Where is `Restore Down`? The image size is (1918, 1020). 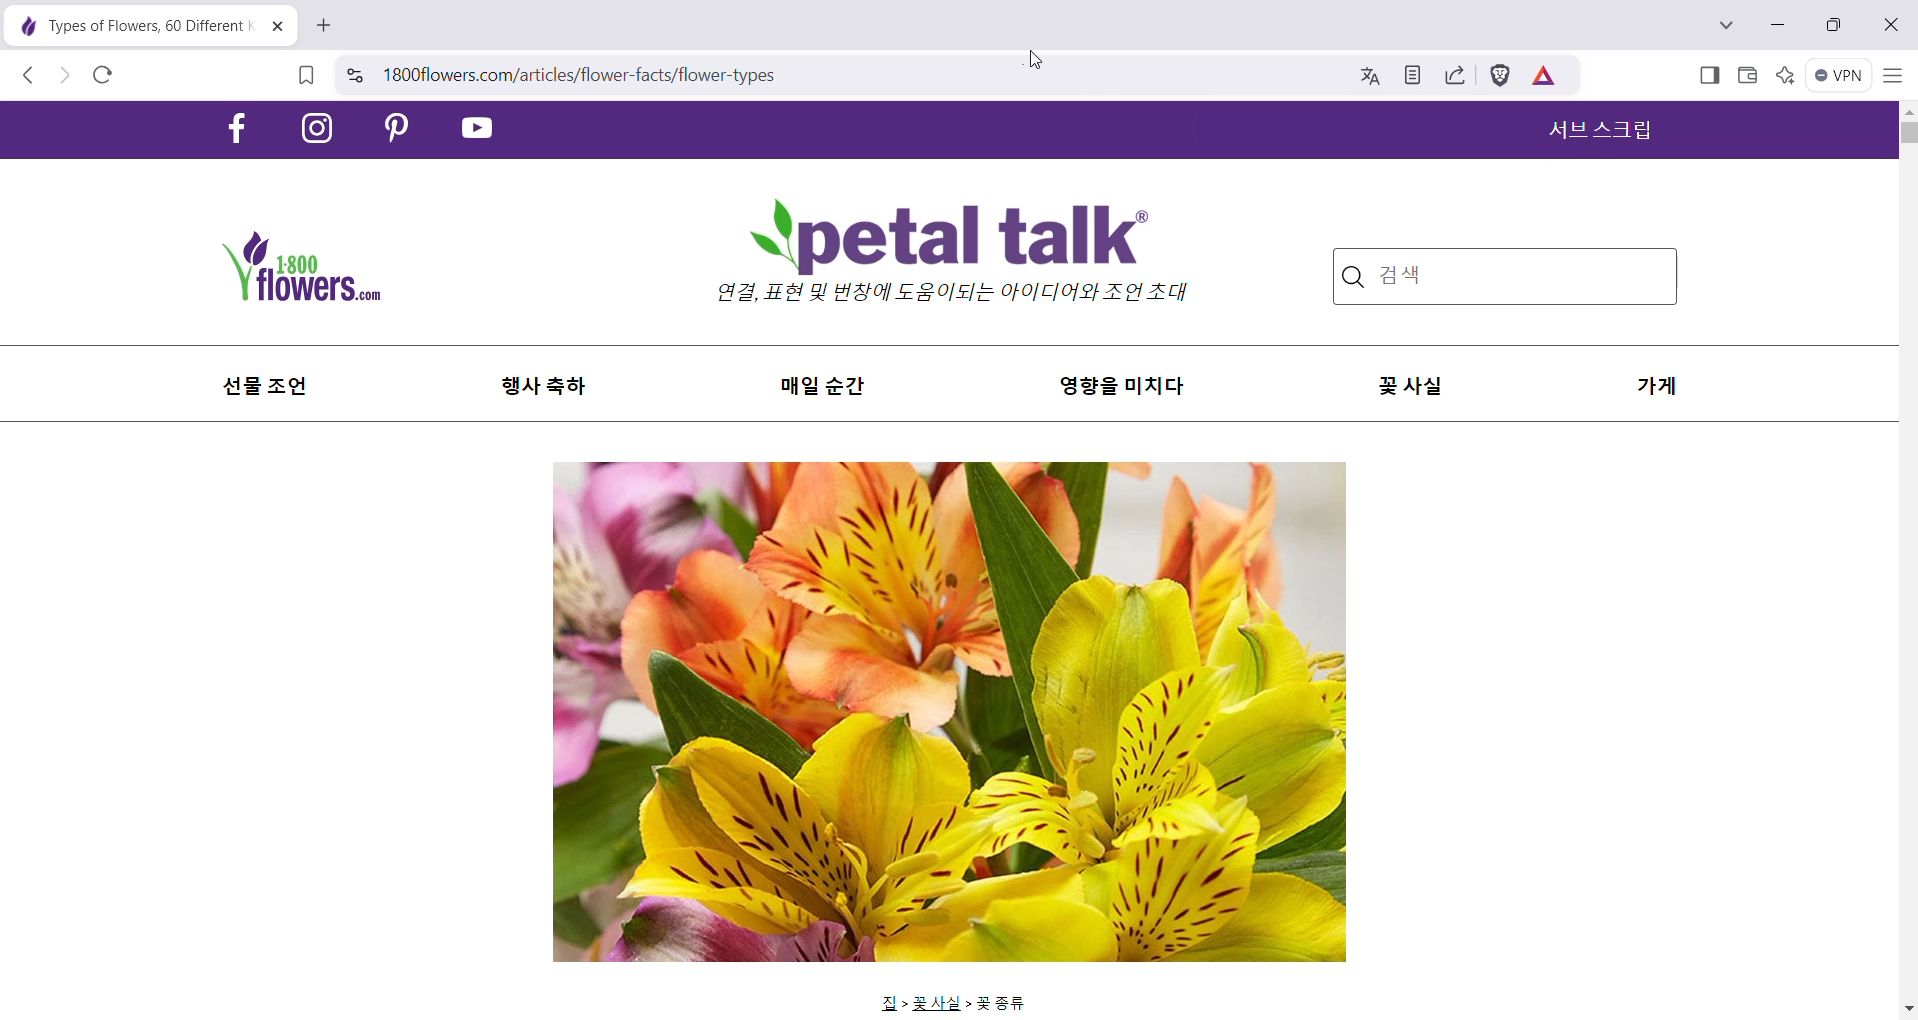 Restore Down is located at coordinates (1829, 25).